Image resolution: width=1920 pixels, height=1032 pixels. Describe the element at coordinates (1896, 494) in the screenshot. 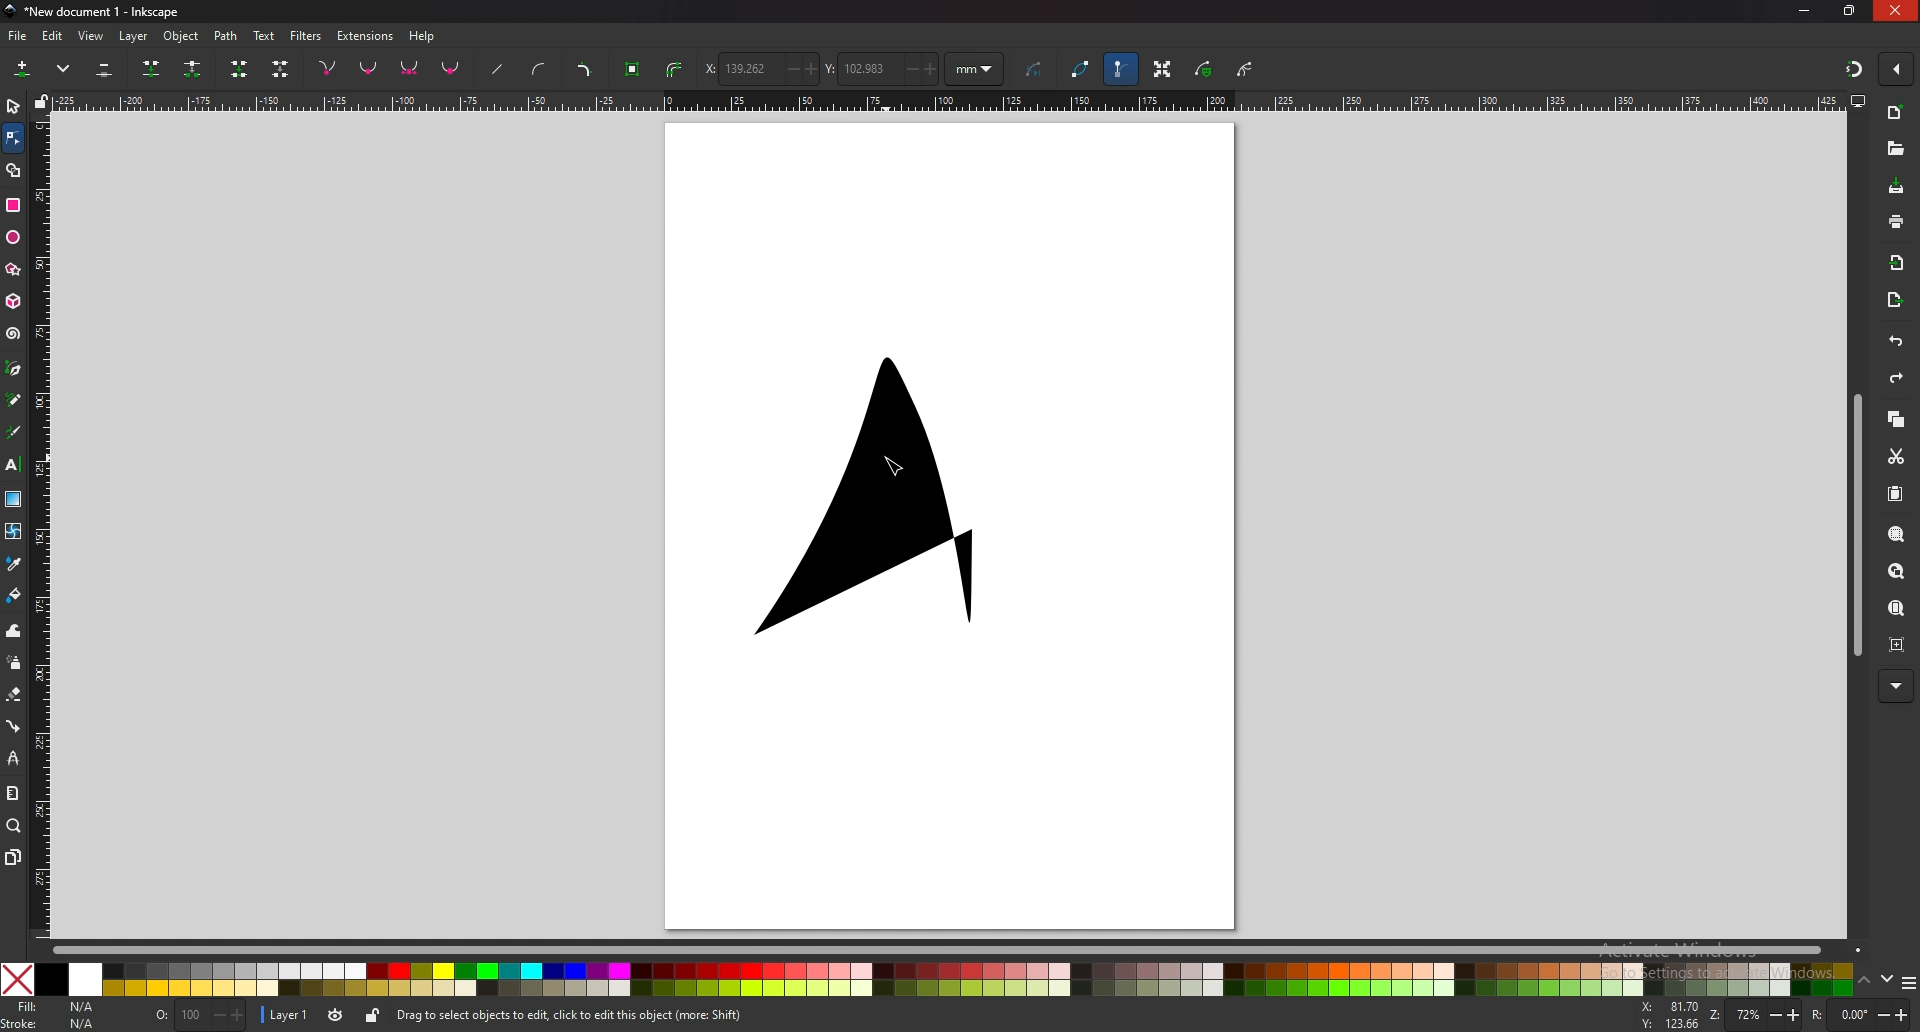

I see `paste` at that location.